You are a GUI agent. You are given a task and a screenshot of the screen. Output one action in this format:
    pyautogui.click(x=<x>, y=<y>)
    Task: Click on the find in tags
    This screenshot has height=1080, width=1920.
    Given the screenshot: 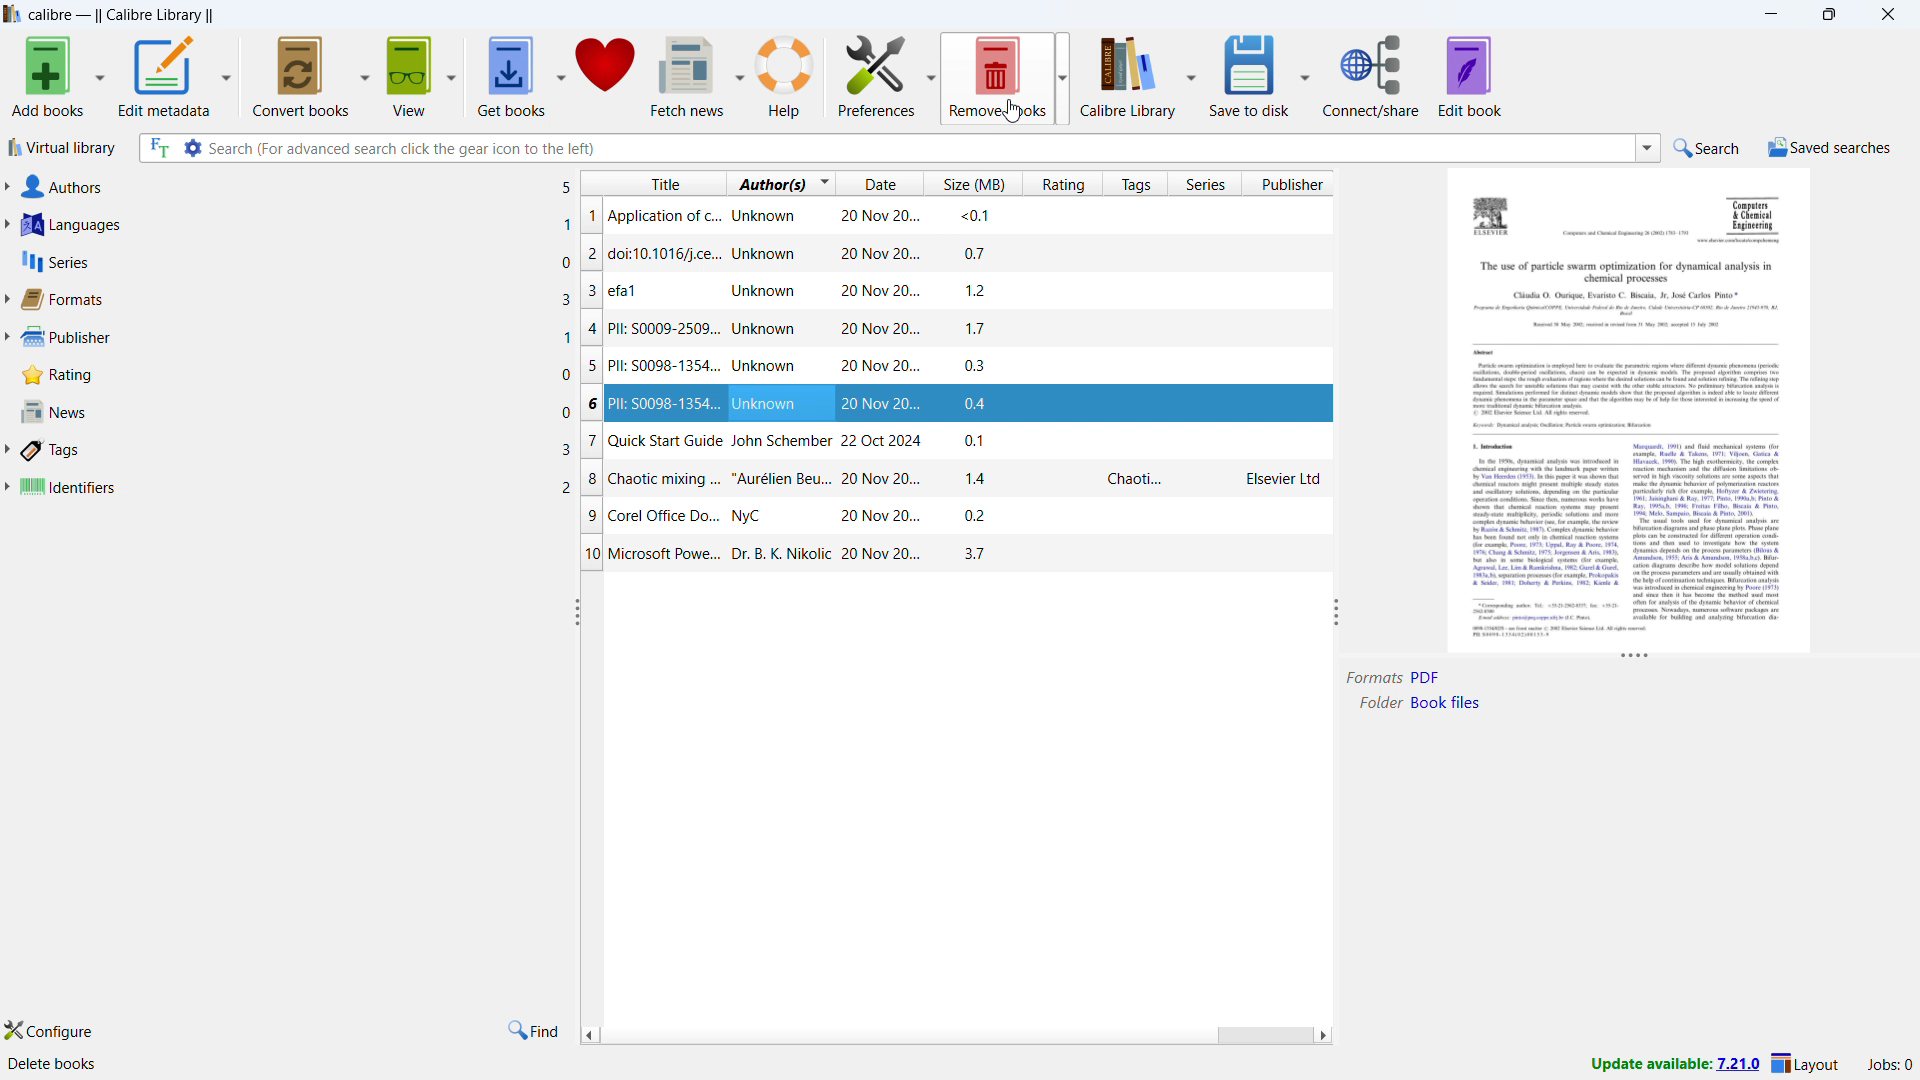 What is the action you would take?
    pyautogui.click(x=533, y=1031)
    